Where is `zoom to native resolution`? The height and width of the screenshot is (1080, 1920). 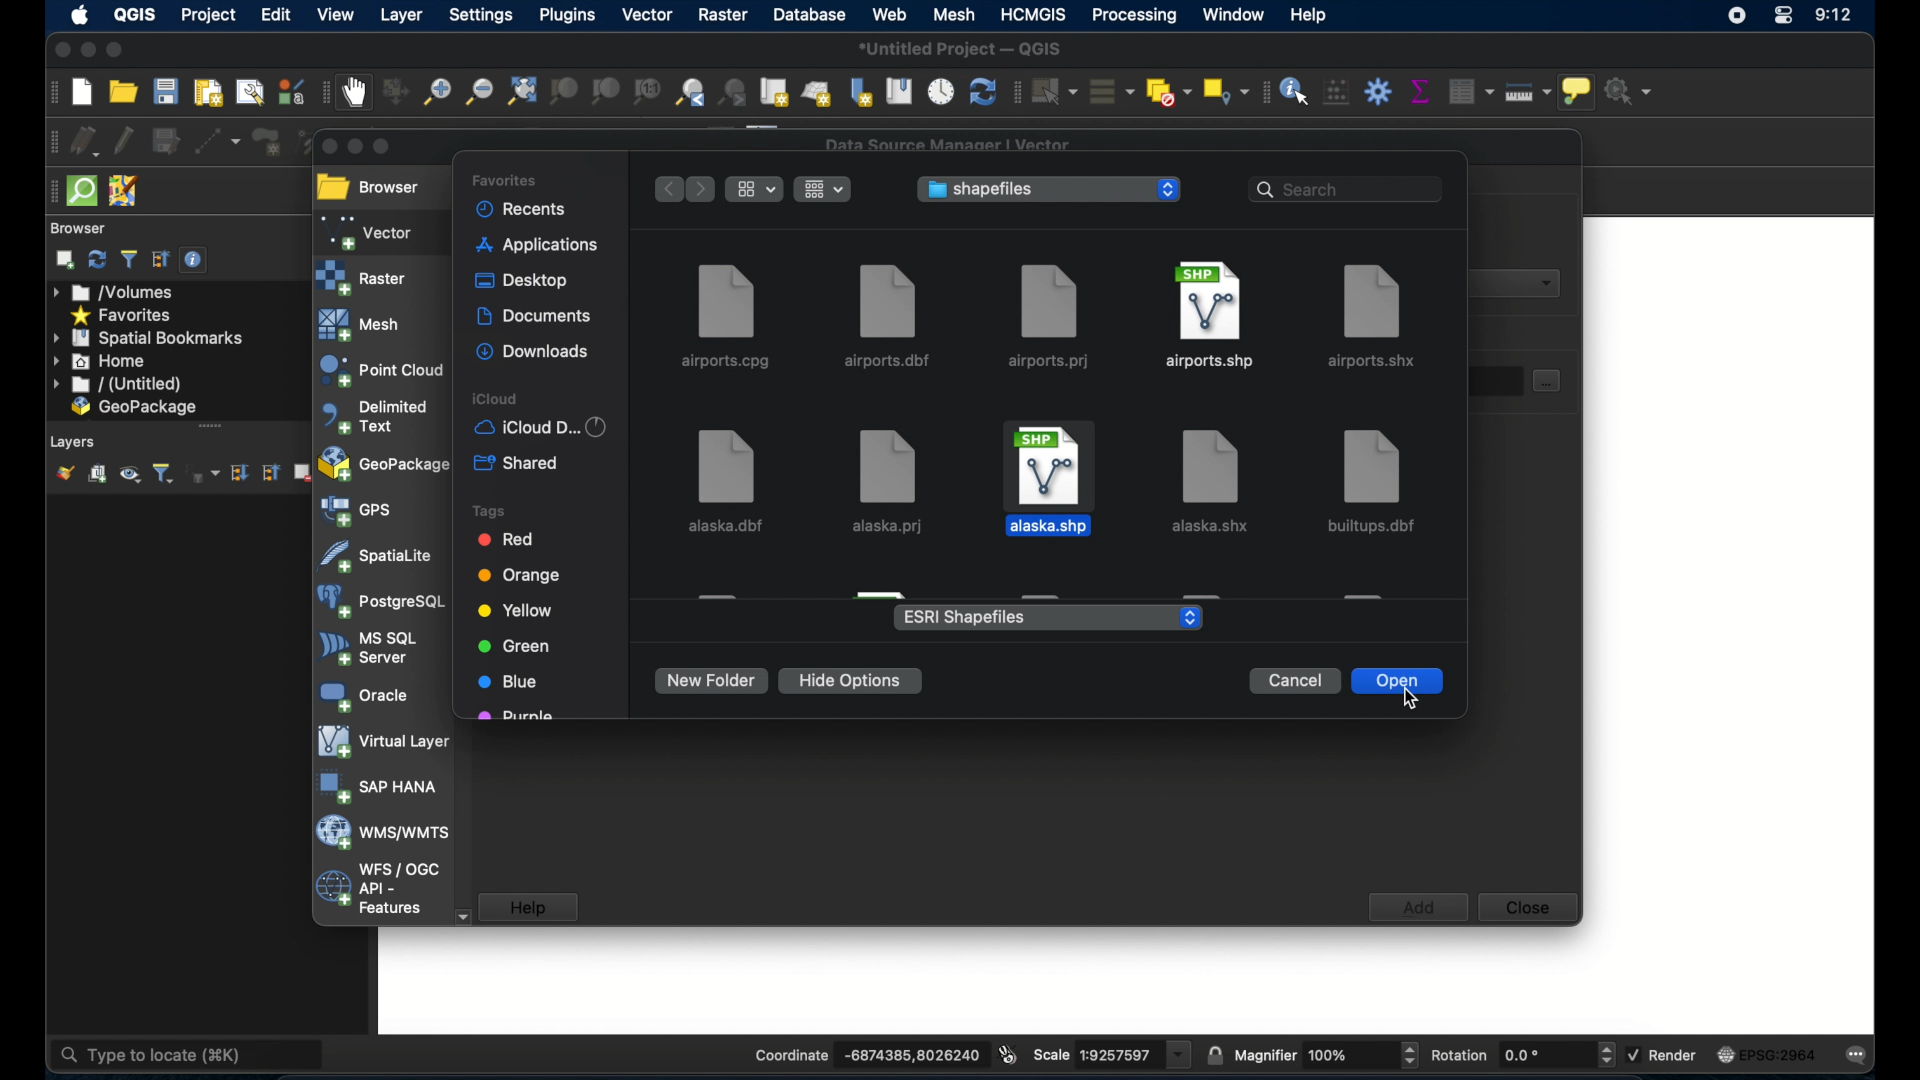 zoom to native resolution is located at coordinates (646, 91).